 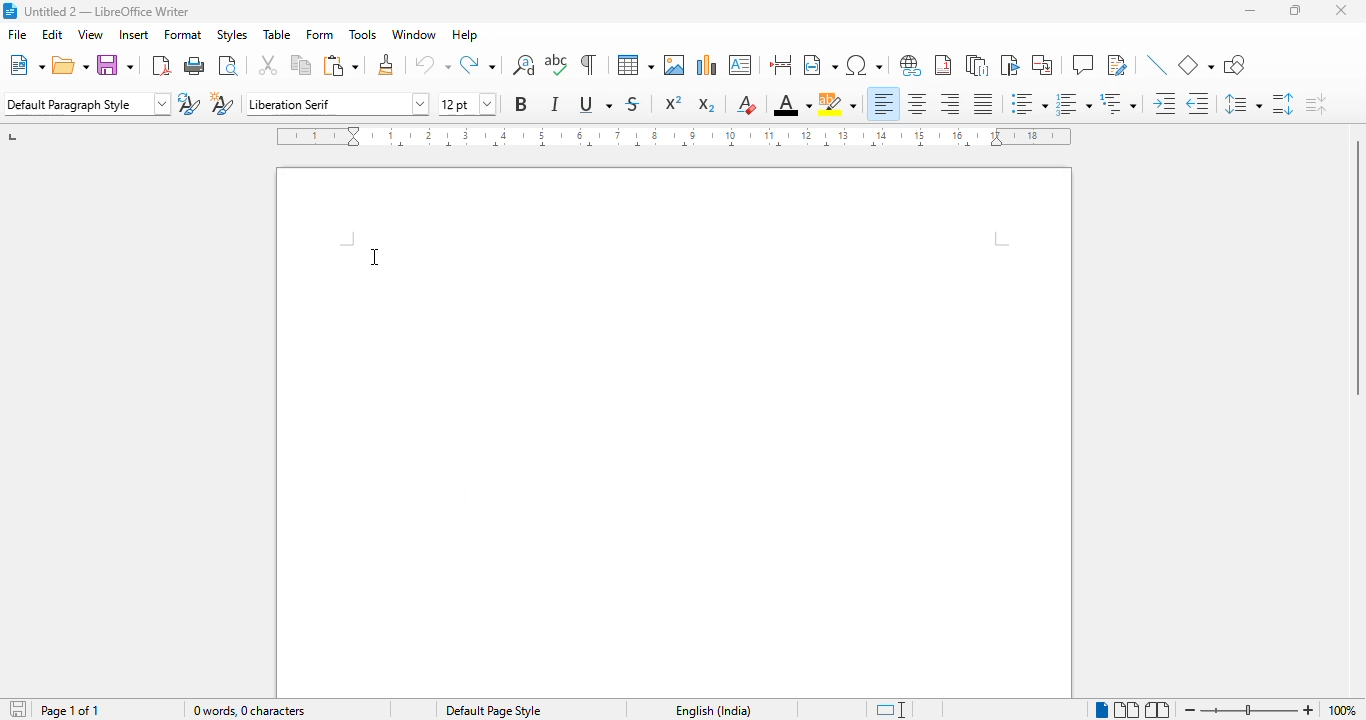 I want to click on undo, so click(x=433, y=65).